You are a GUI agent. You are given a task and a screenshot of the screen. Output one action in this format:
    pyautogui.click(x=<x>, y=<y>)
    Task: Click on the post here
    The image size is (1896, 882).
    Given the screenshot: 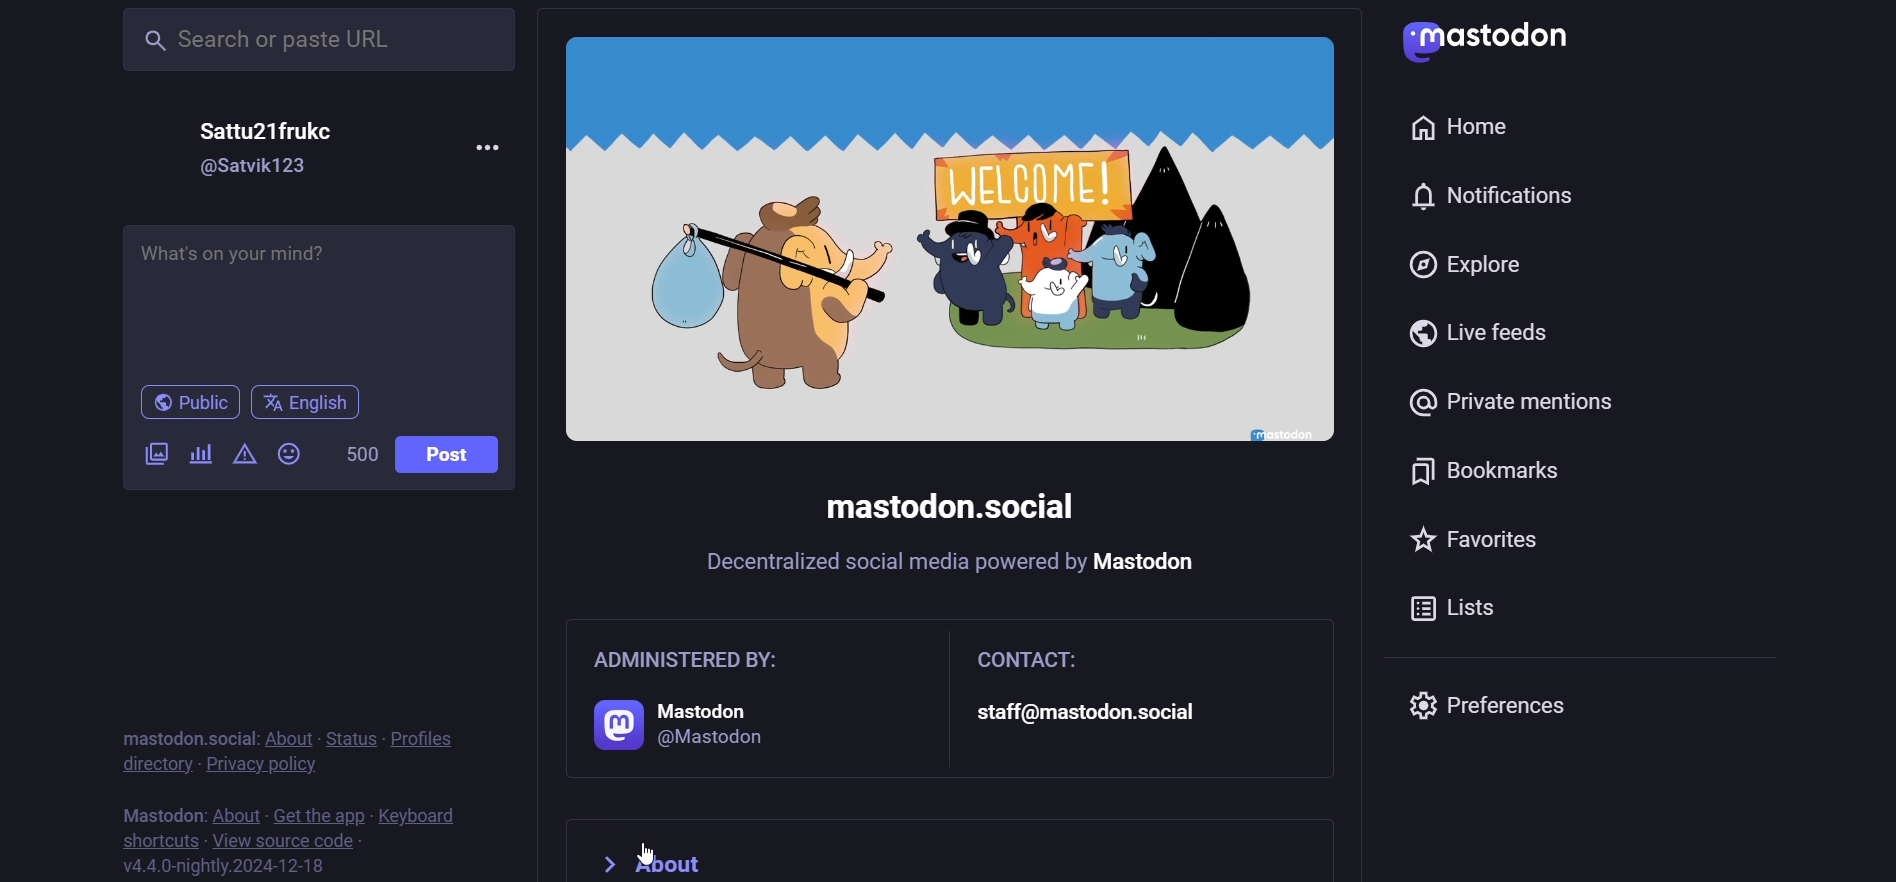 What is the action you would take?
    pyautogui.click(x=315, y=294)
    